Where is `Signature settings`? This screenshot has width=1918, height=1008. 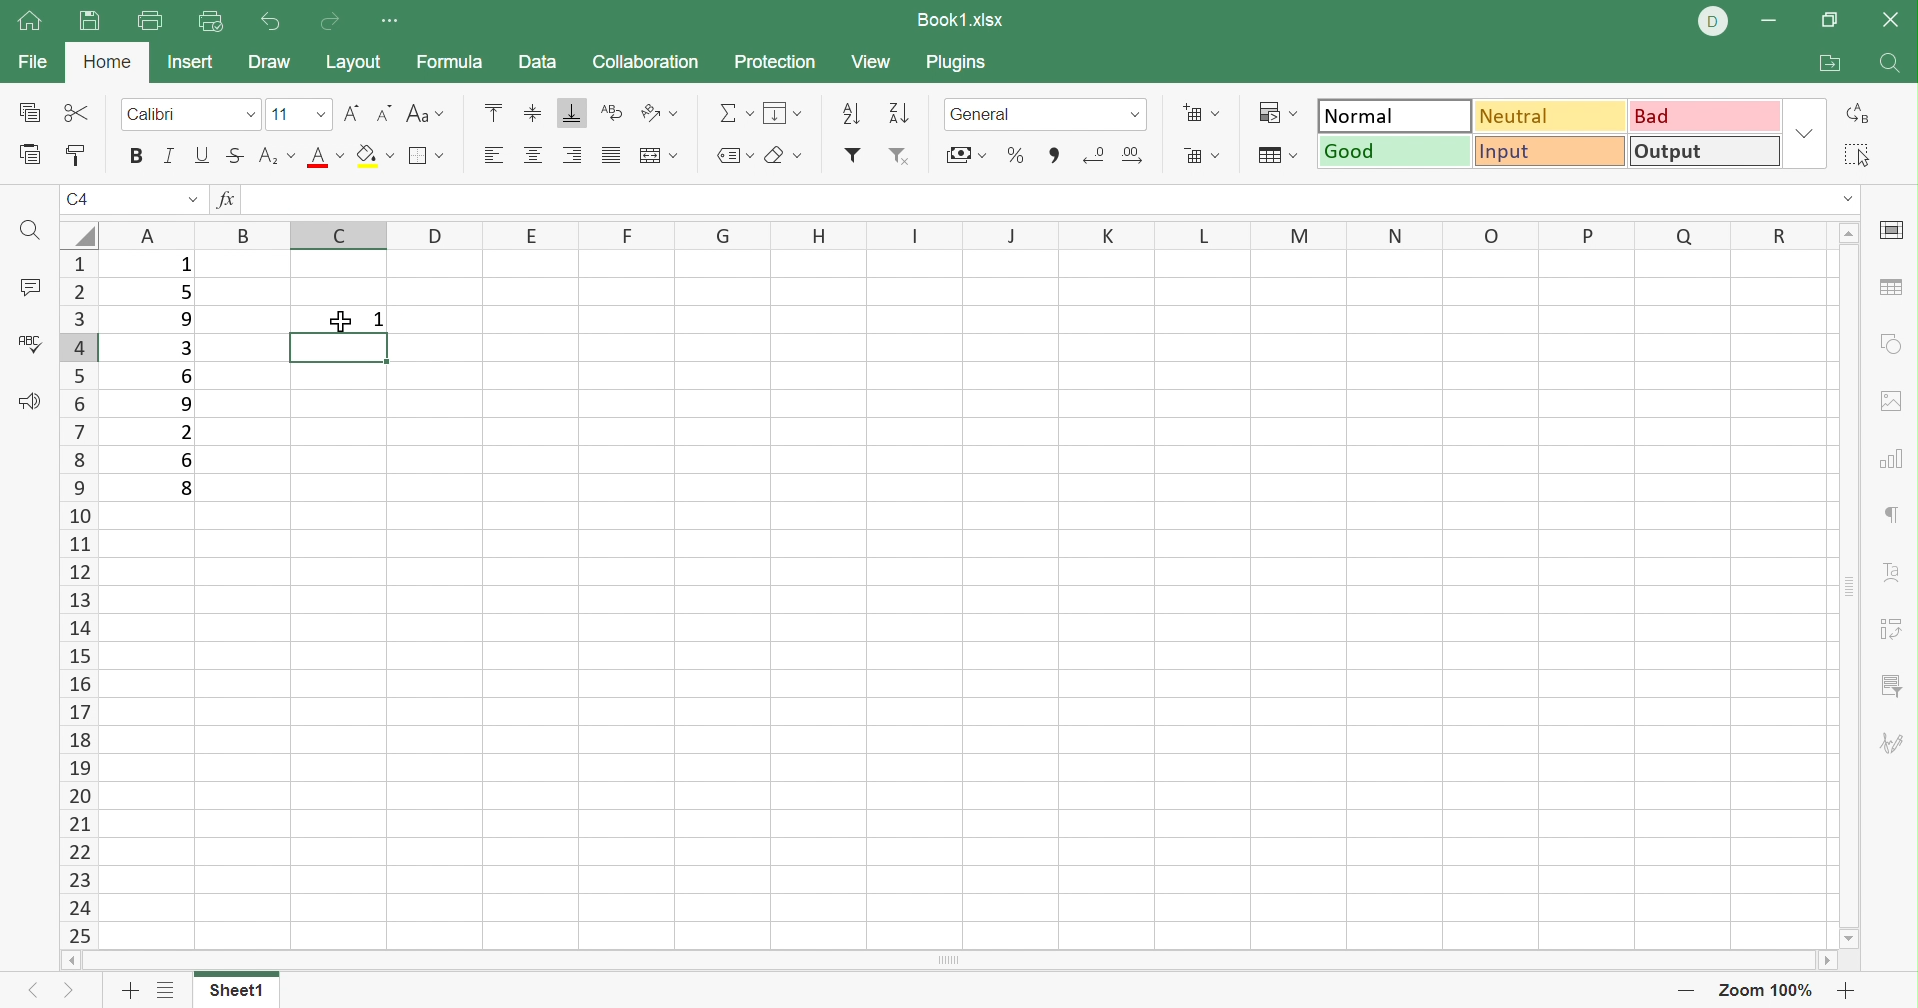
Signature settings is located at coordinates (1895, 742).